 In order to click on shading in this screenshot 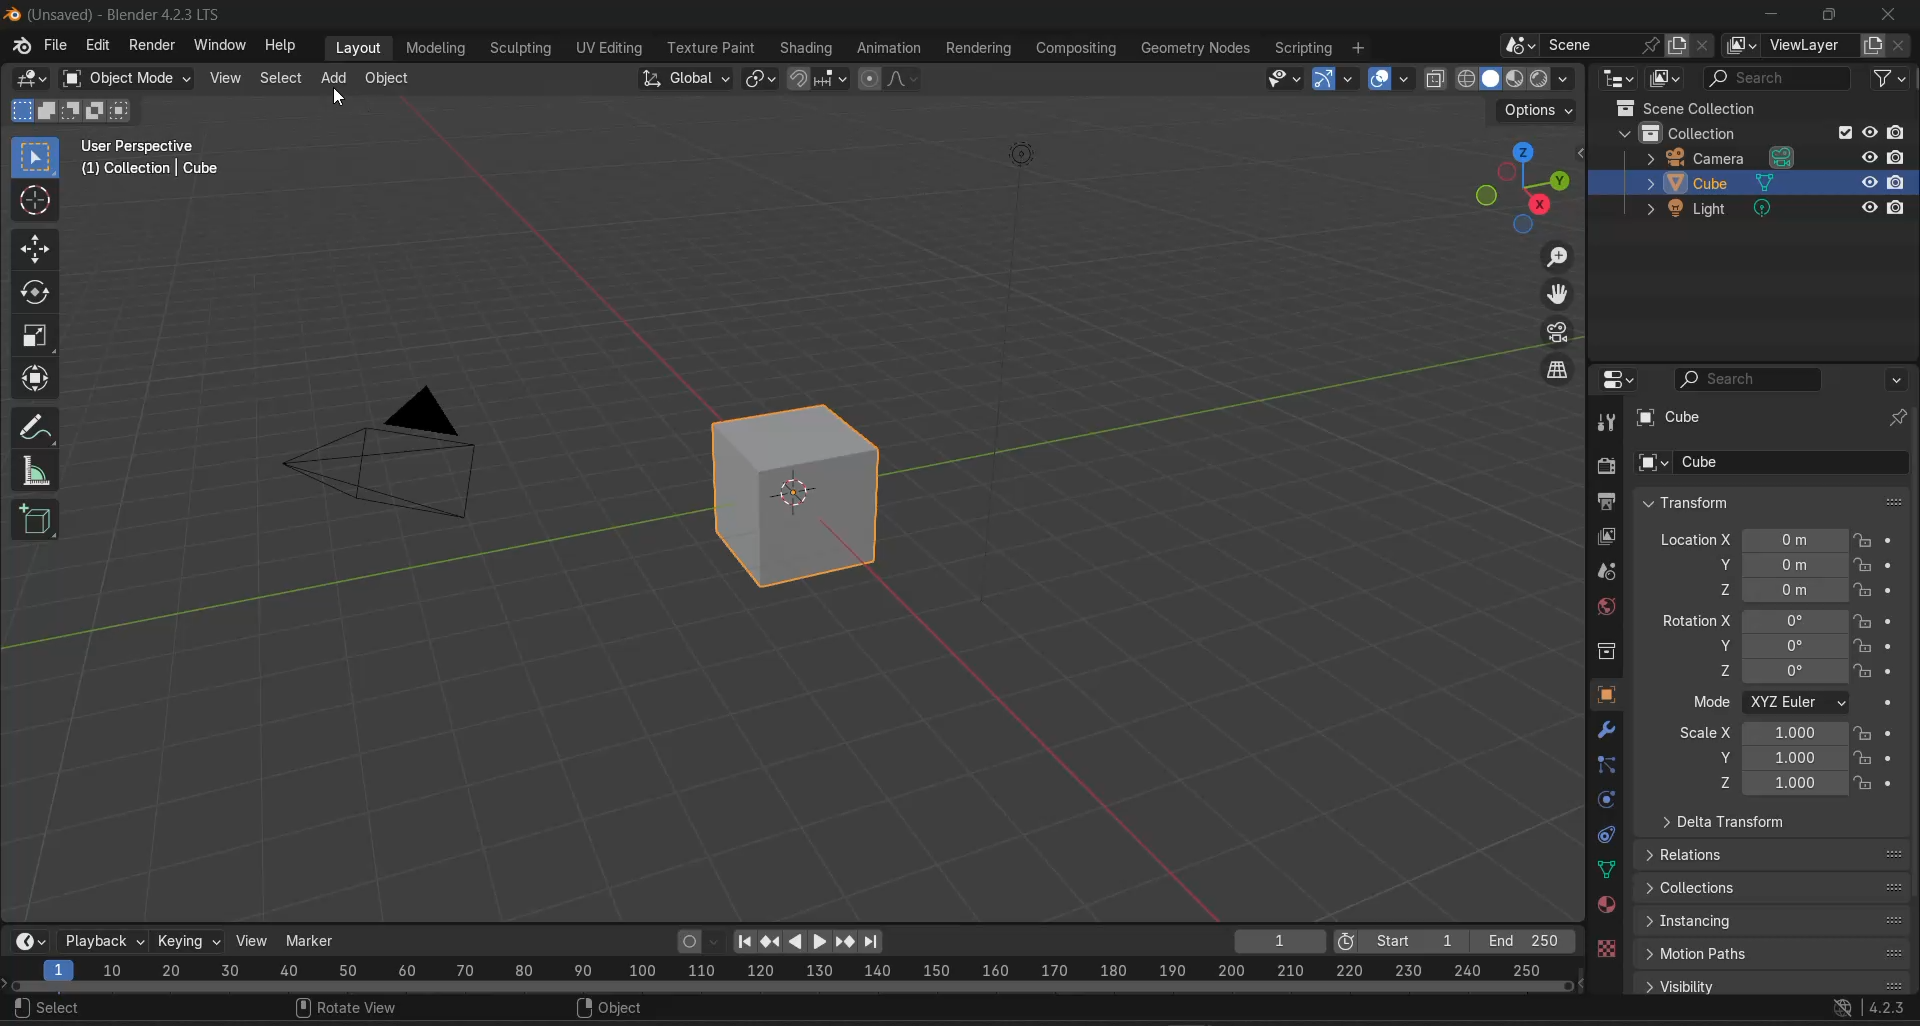, I will do `click(809, 47)`.